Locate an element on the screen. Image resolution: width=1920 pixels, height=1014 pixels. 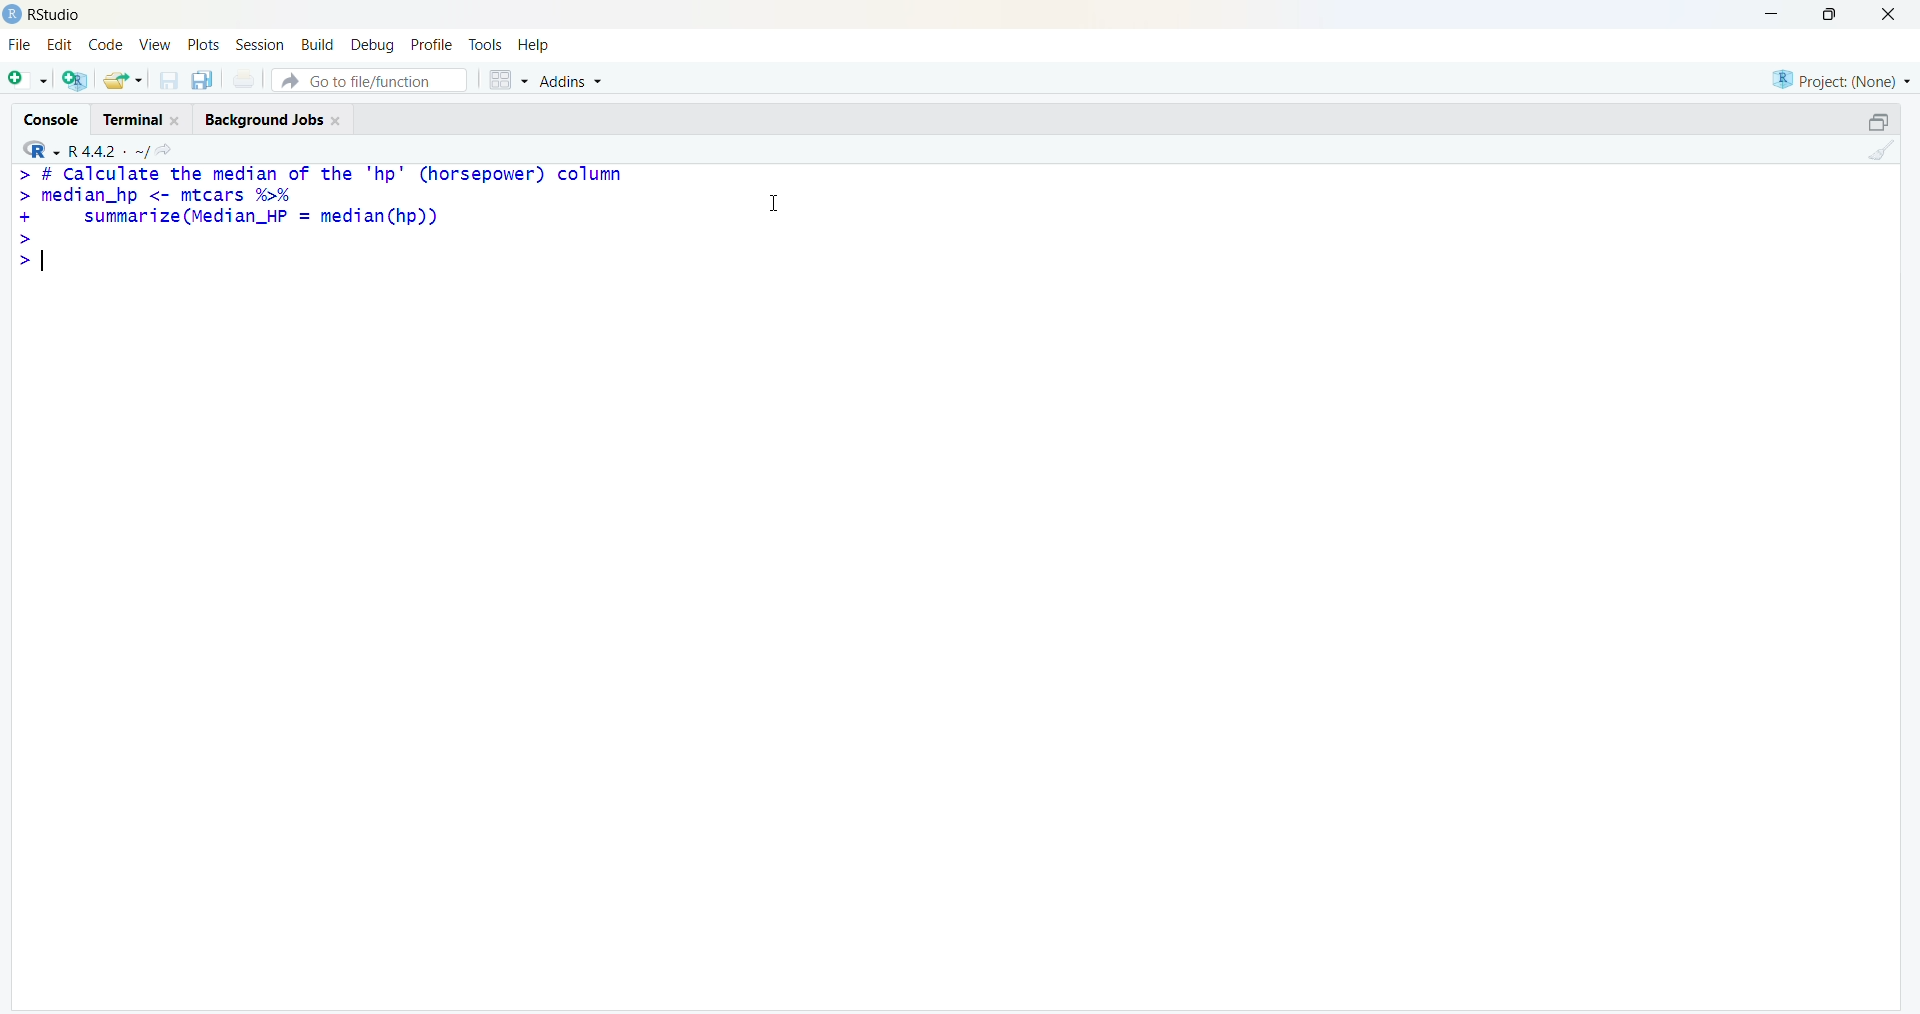
open file as is located at coordinates (29, 81).